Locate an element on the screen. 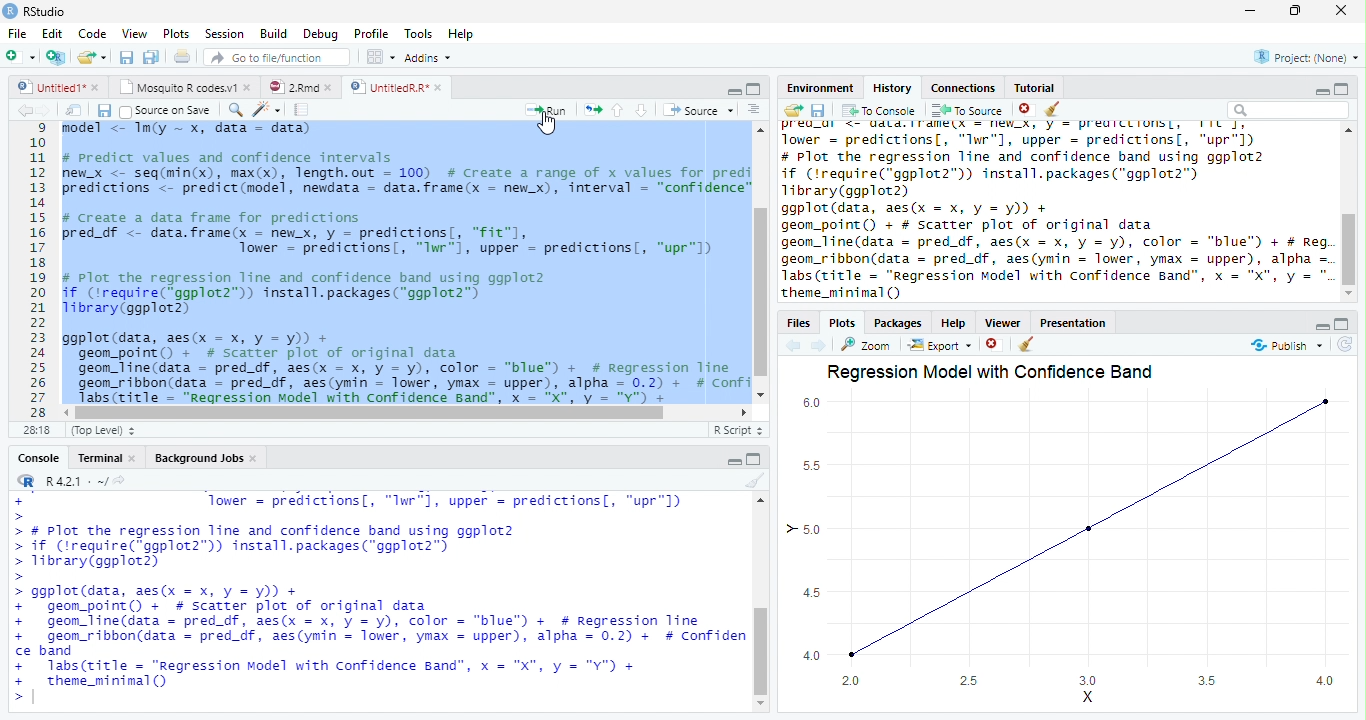  60
55
-50
45
40 is located at coordinates (812, 528).